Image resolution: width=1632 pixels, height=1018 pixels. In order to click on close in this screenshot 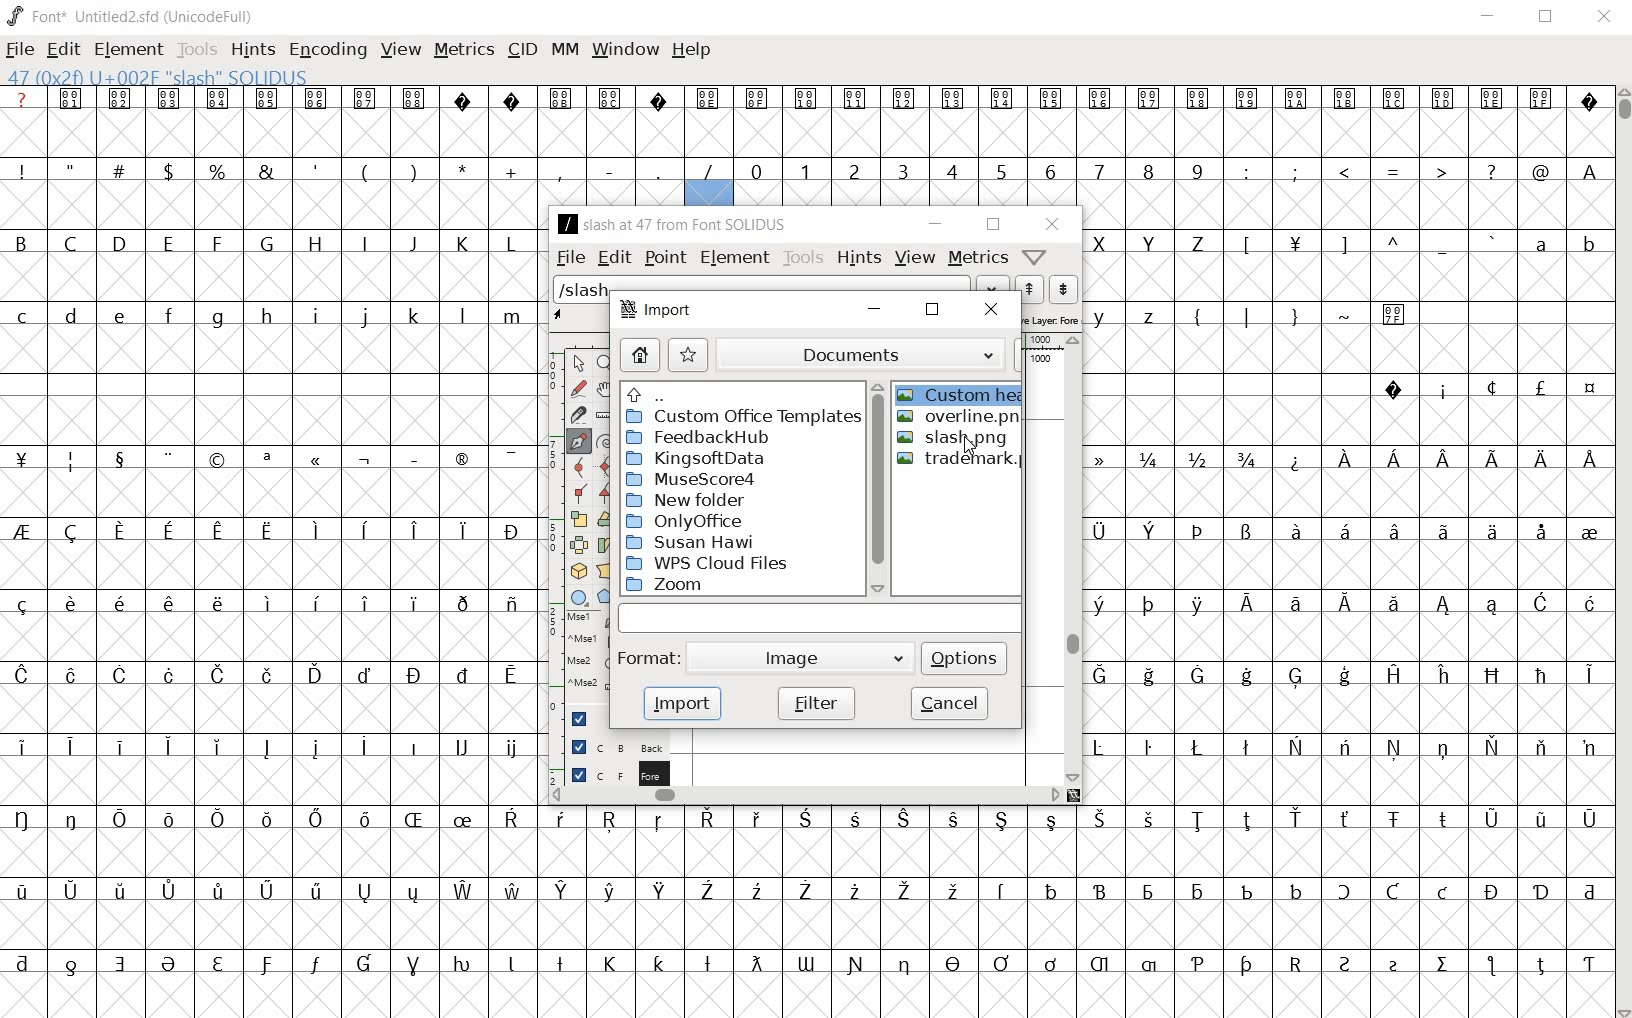, I will do `click(989, 310)`.